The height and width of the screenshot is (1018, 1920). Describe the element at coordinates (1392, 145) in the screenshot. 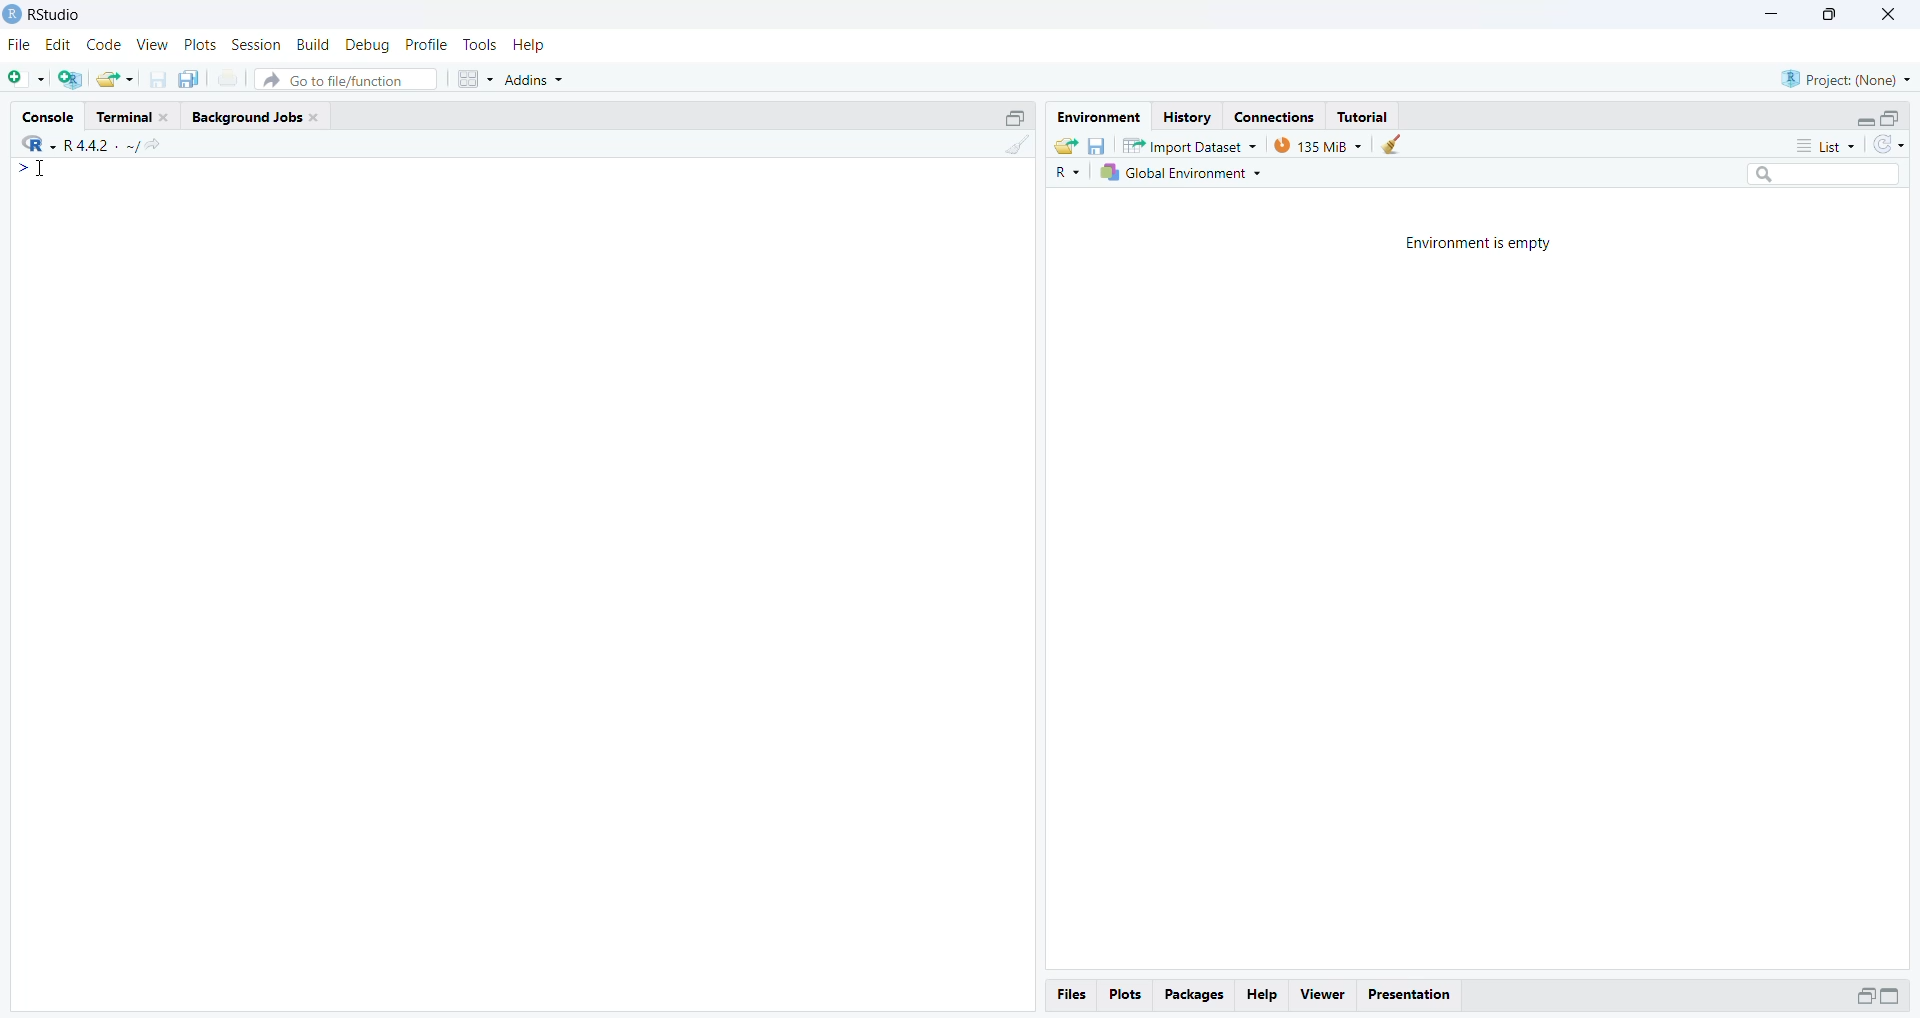

I see `Clear console (Ctrl +L)` at that location.